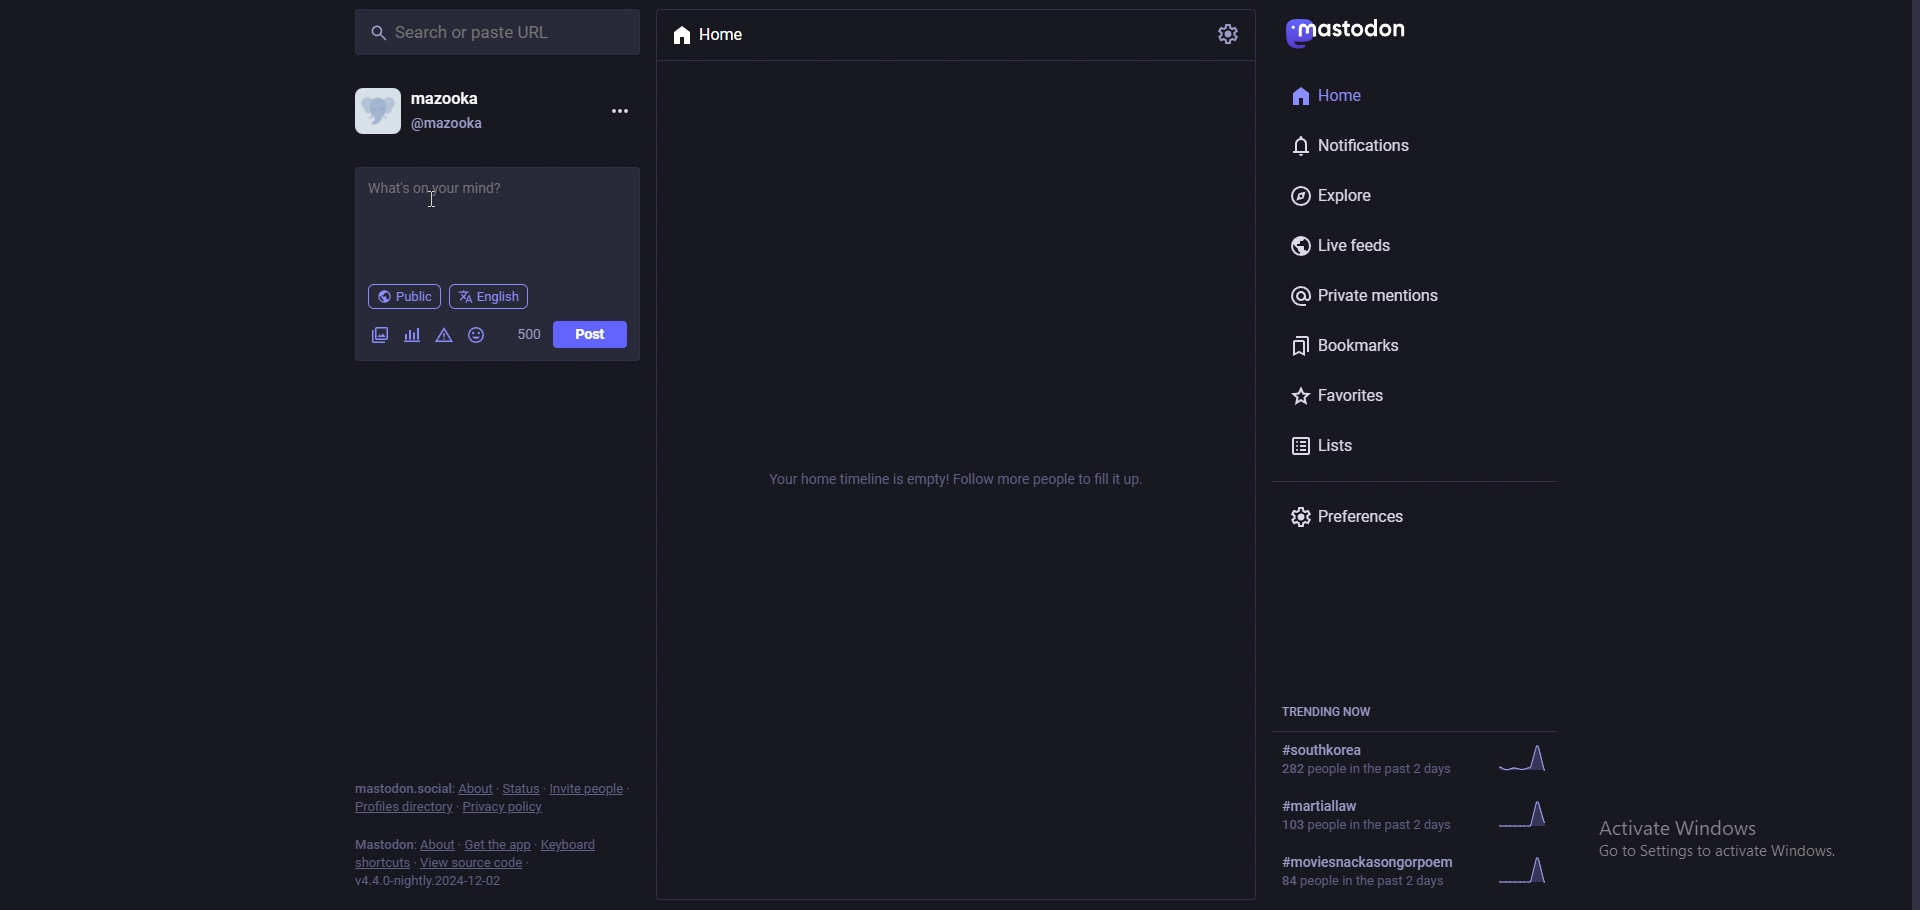 The width and height of the screenshot is (1920, 910). What do you see at coordinates (428, 882) in the screenshot?
I see `version` at bounding box center [428, 882].